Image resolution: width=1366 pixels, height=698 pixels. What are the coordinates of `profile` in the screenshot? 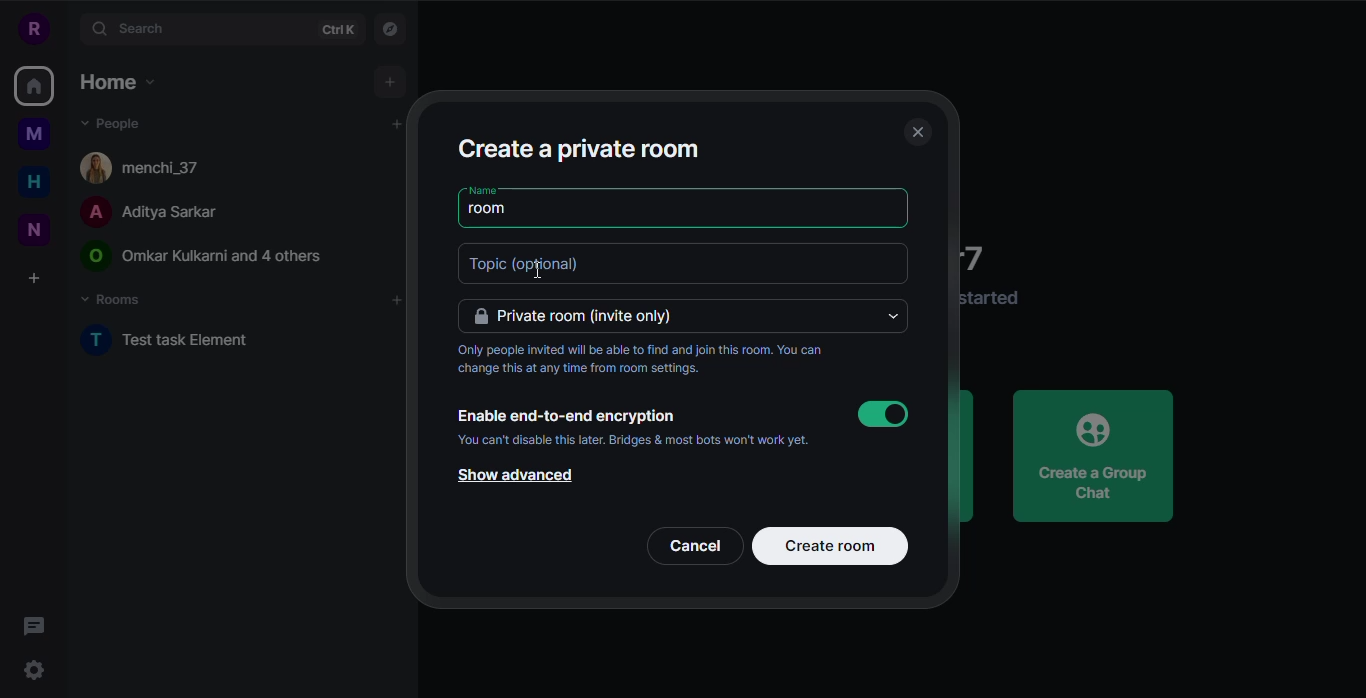 It's located at (32, 27).